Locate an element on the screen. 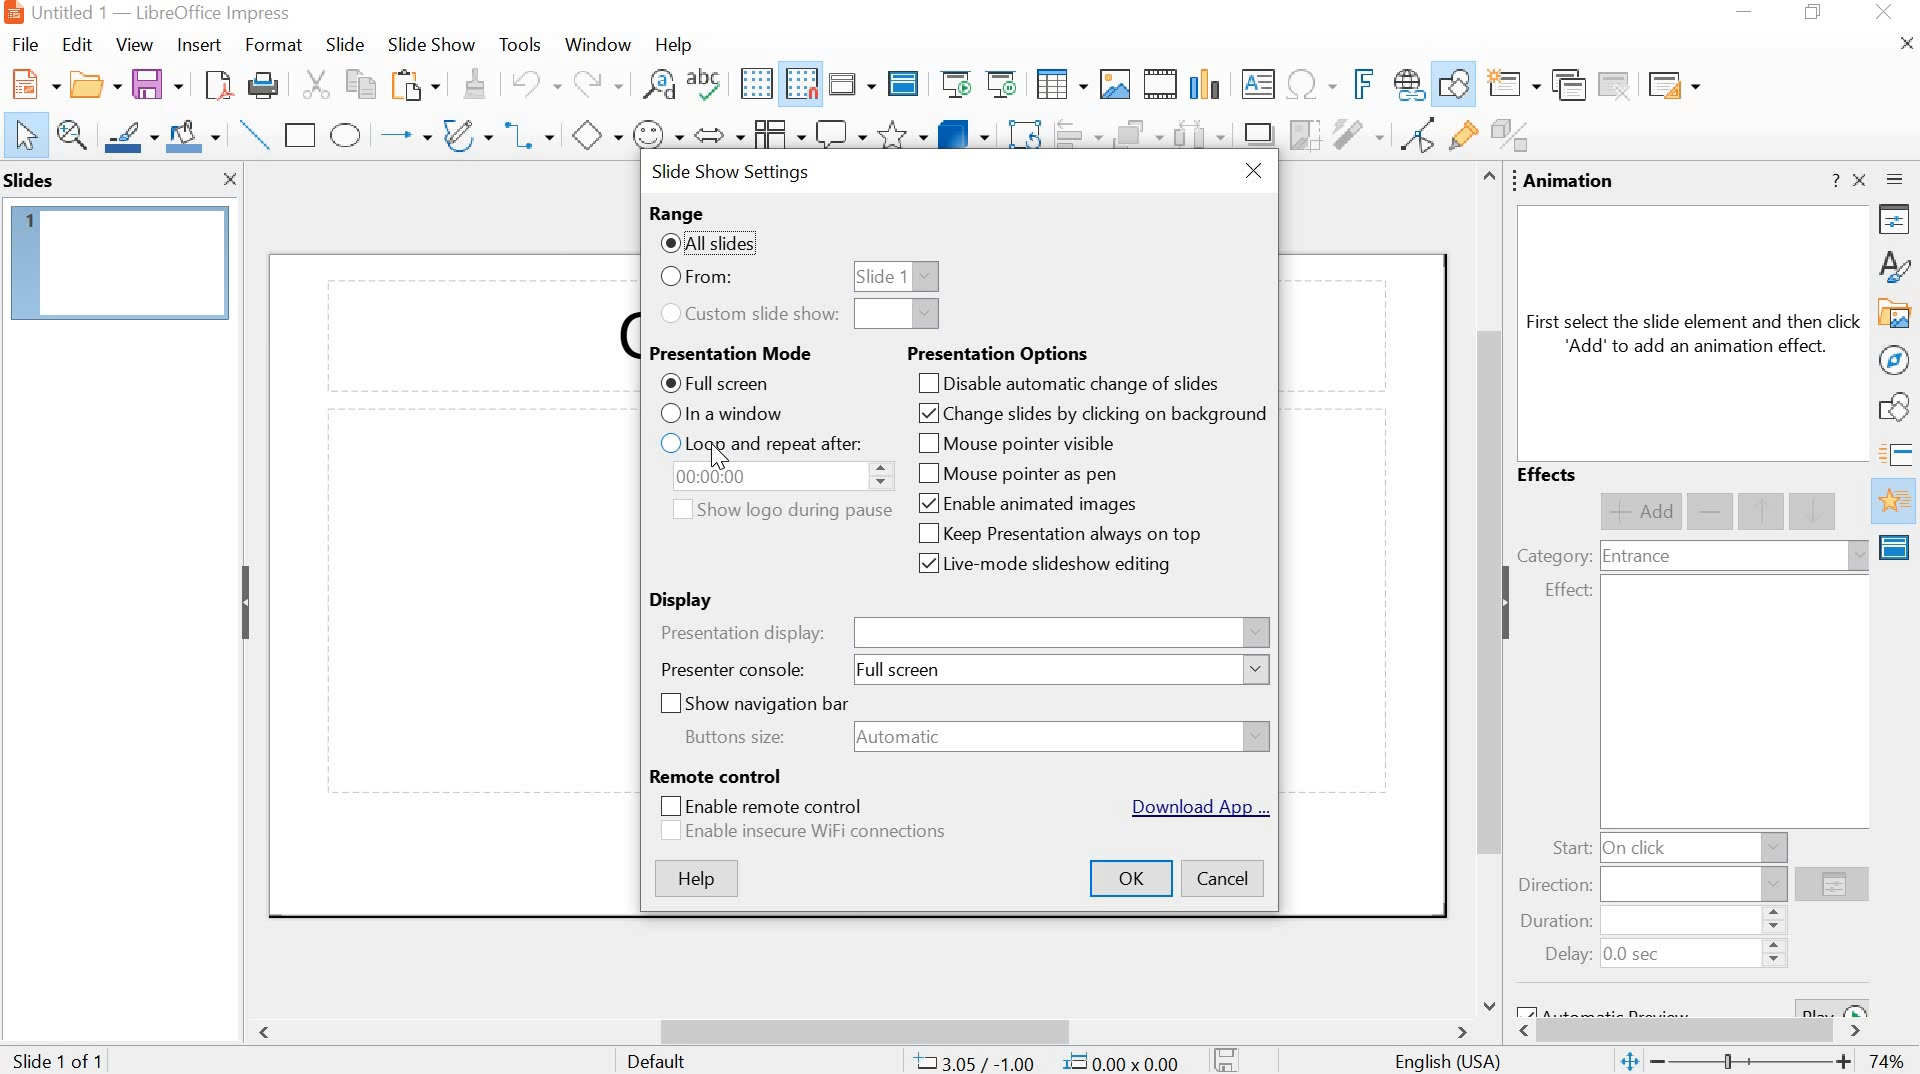 This screenshot has width=1920, height=1074. 0.0 sec is located at coordinates (1634, 956).